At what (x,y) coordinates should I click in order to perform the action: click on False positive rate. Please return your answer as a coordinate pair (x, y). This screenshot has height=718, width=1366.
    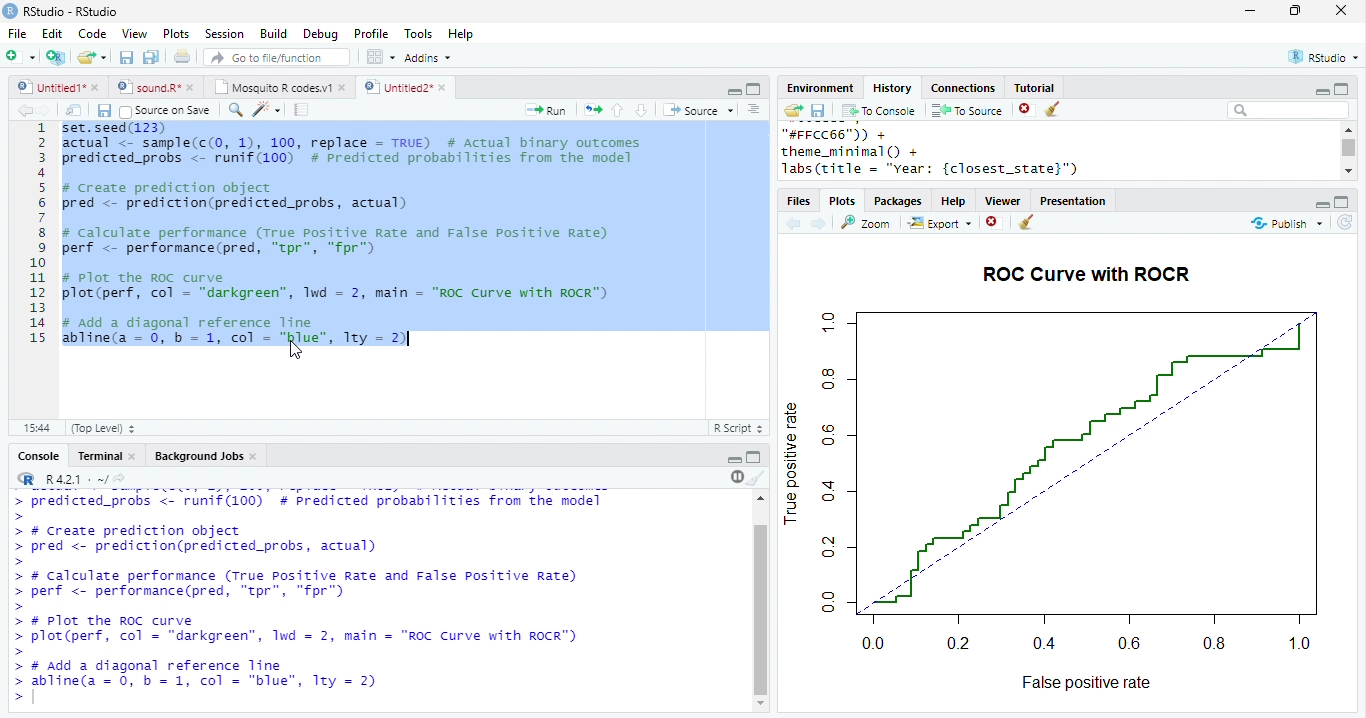
    Looking at the image, I should click on (1085, 682).